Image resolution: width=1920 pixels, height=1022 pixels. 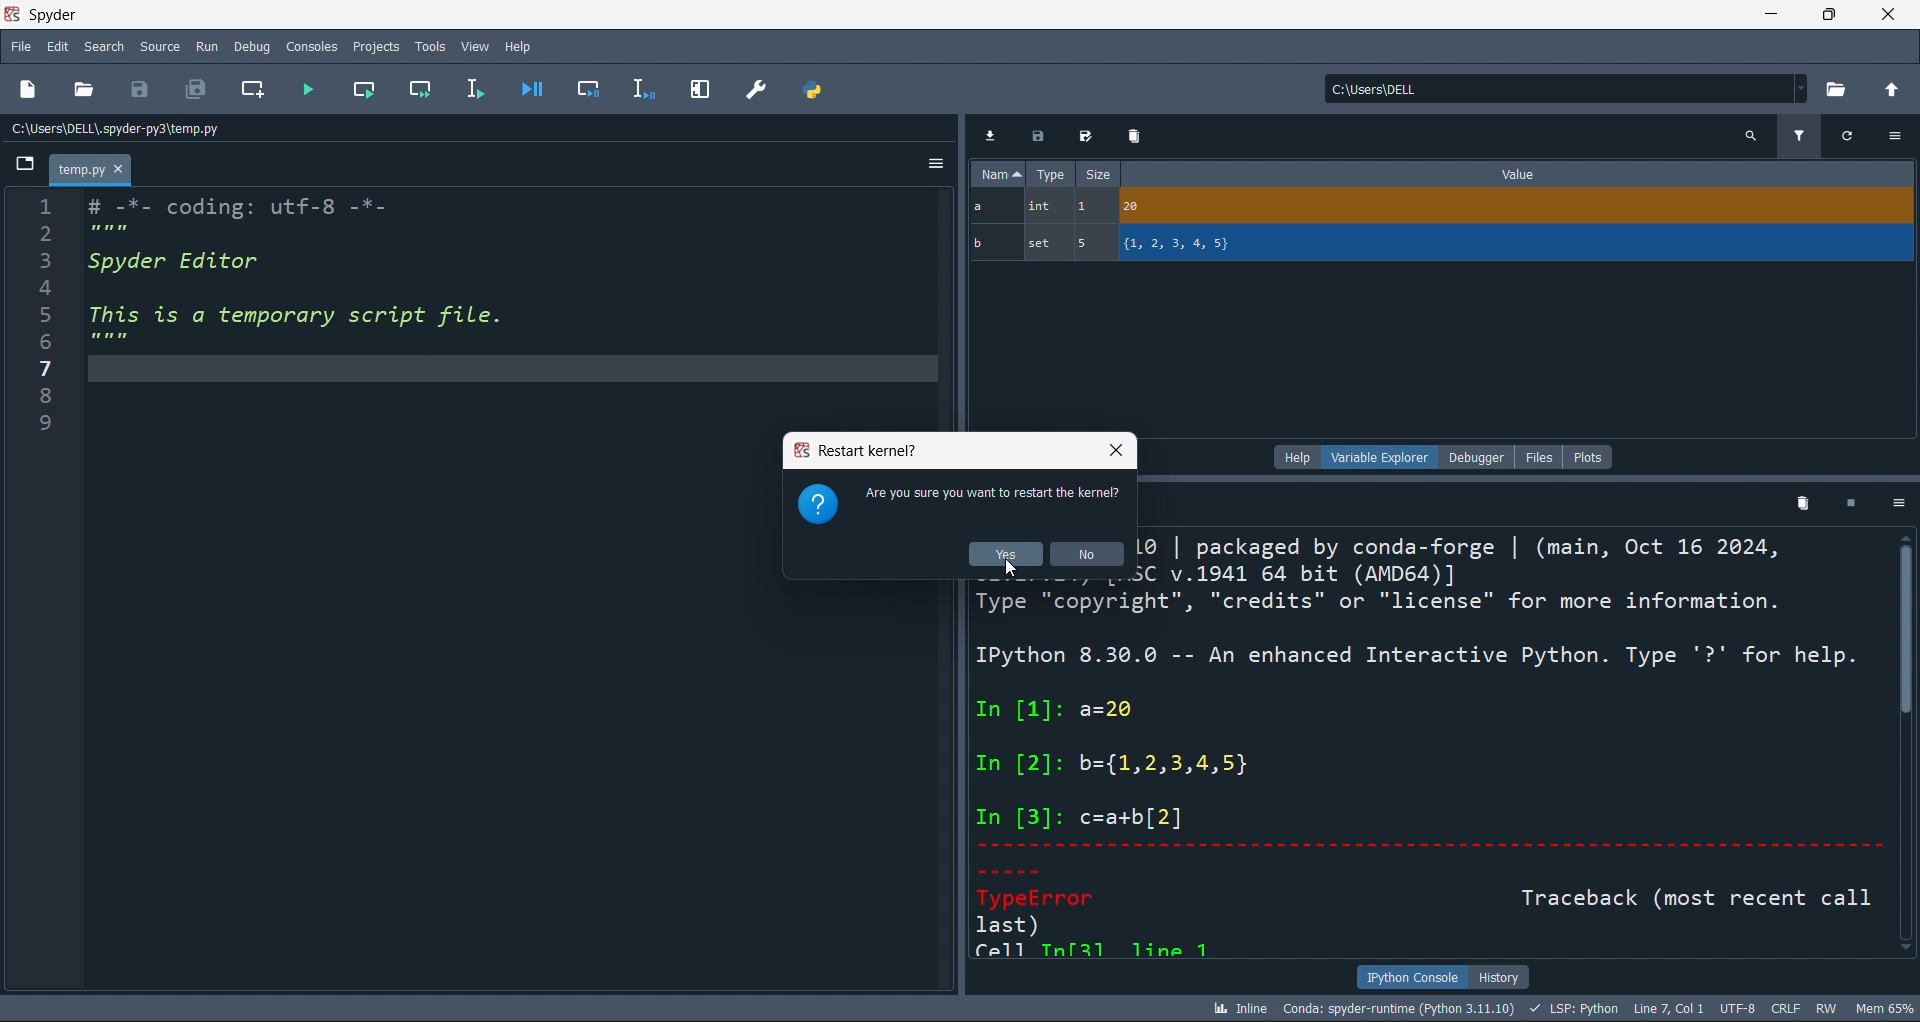 What do you see at coordinates (991, 495) in the screenshot?
I see `are you sure you want to restart the kernel?` at bounding box center [991, 495].